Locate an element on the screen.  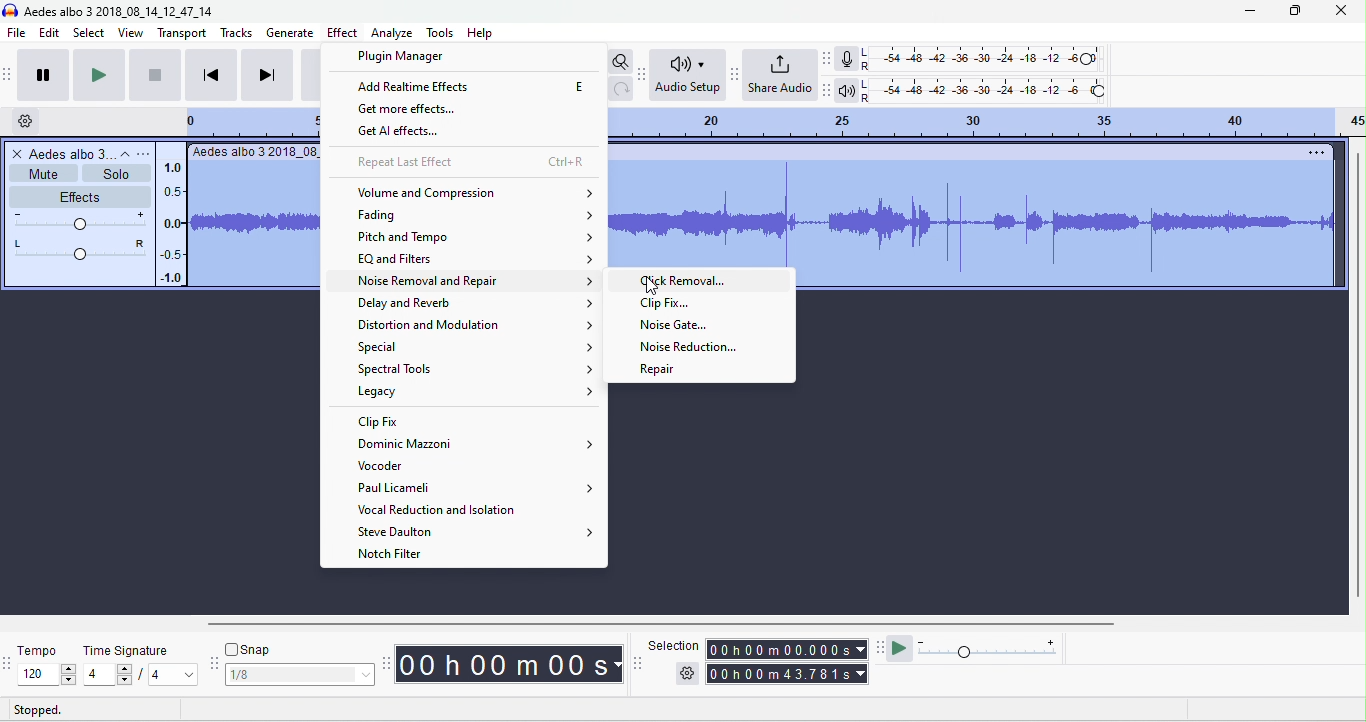
close is located at coordinates (16, 155).